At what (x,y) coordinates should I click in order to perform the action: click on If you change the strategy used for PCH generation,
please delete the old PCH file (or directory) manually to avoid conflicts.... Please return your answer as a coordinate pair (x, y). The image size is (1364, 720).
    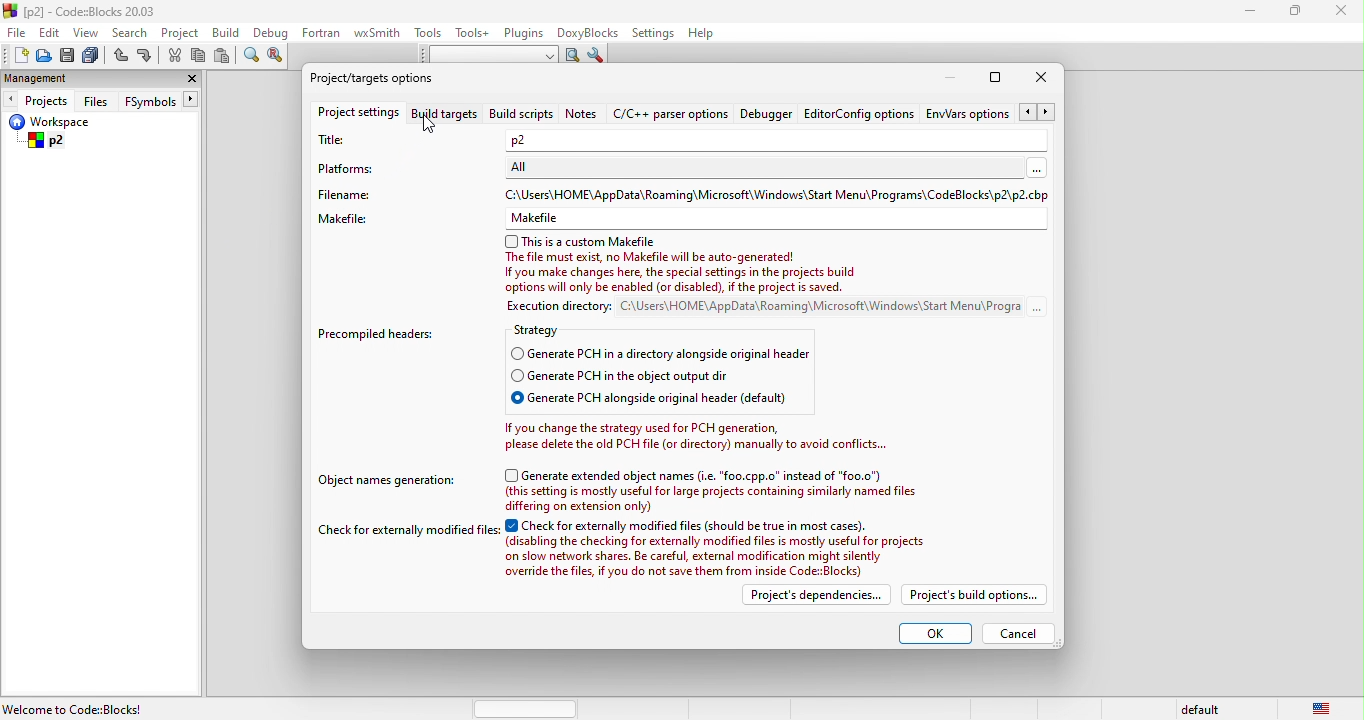
    Looking at the image, I should click on (696, 436).